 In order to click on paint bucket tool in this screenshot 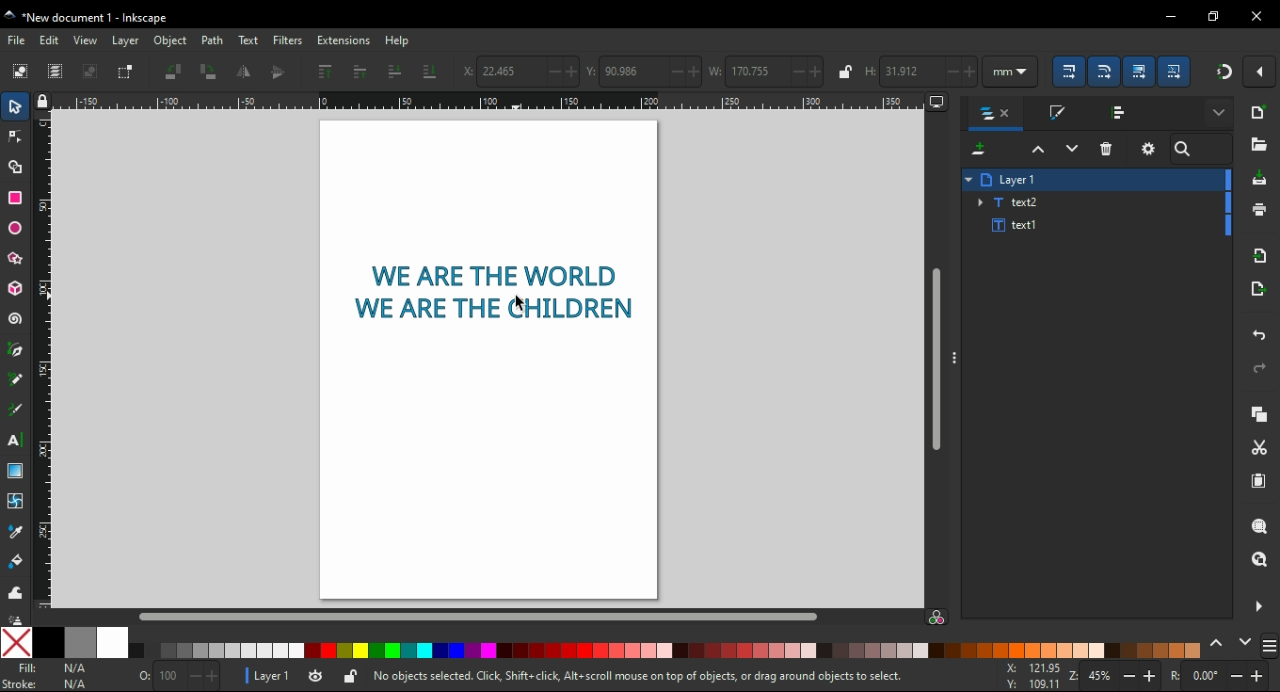, I will do `click(17, 563)`.